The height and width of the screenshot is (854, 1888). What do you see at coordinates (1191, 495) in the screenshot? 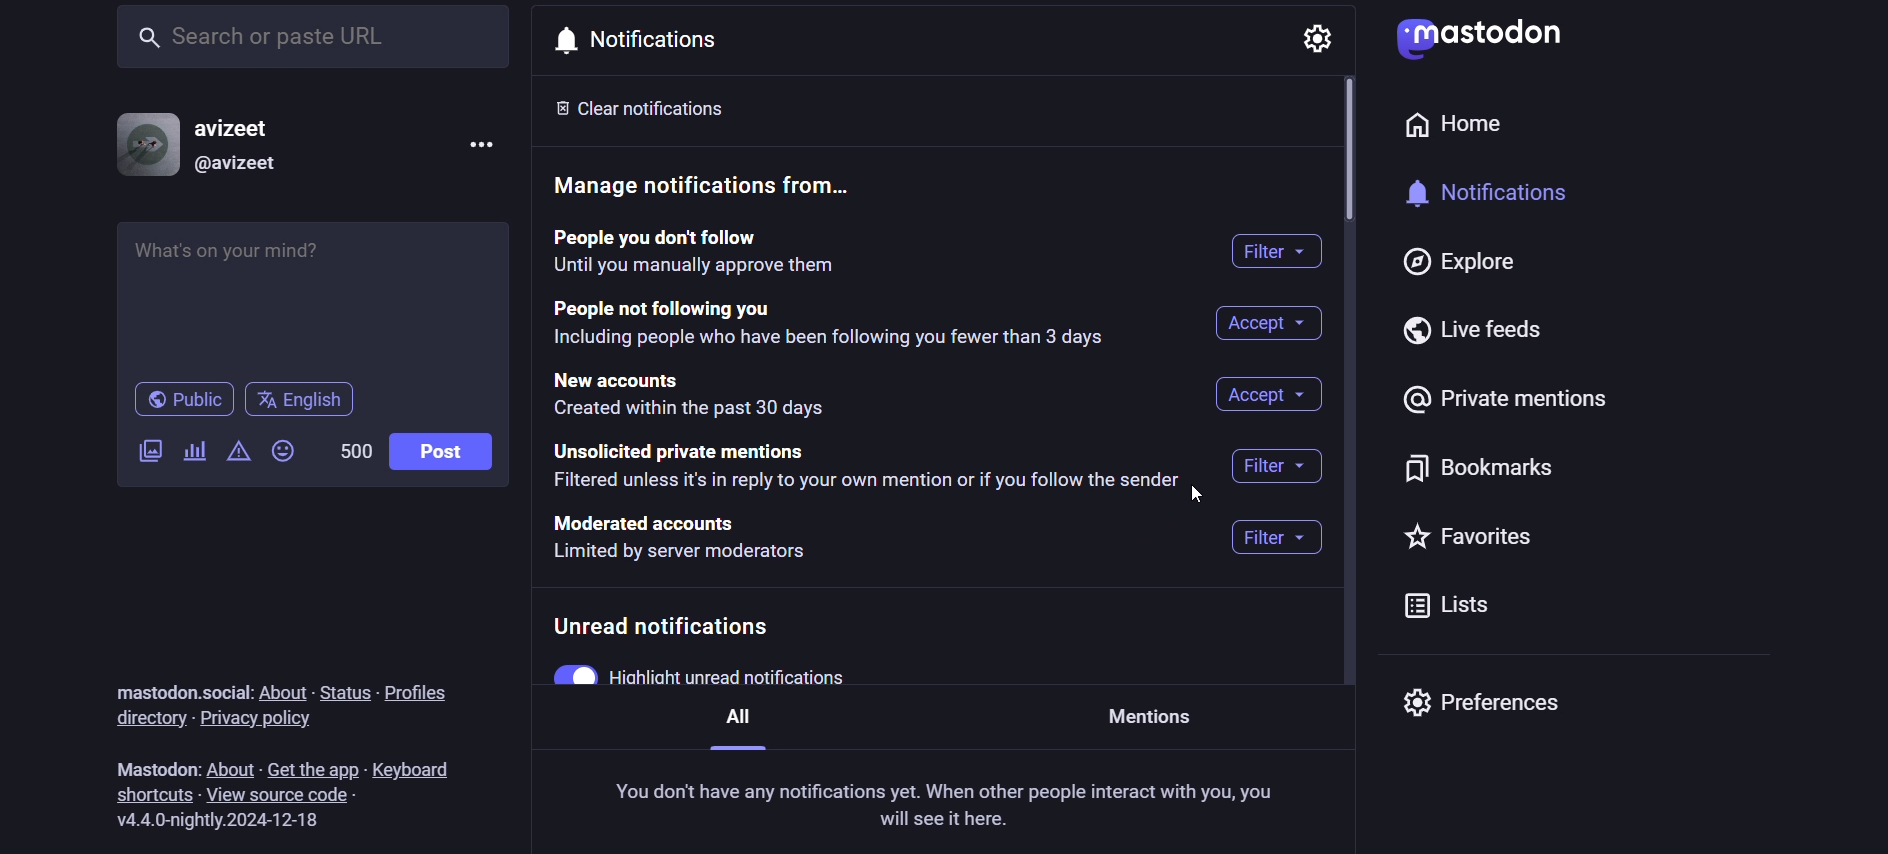
I see `Cursor` at bounding box center [1191, 495].